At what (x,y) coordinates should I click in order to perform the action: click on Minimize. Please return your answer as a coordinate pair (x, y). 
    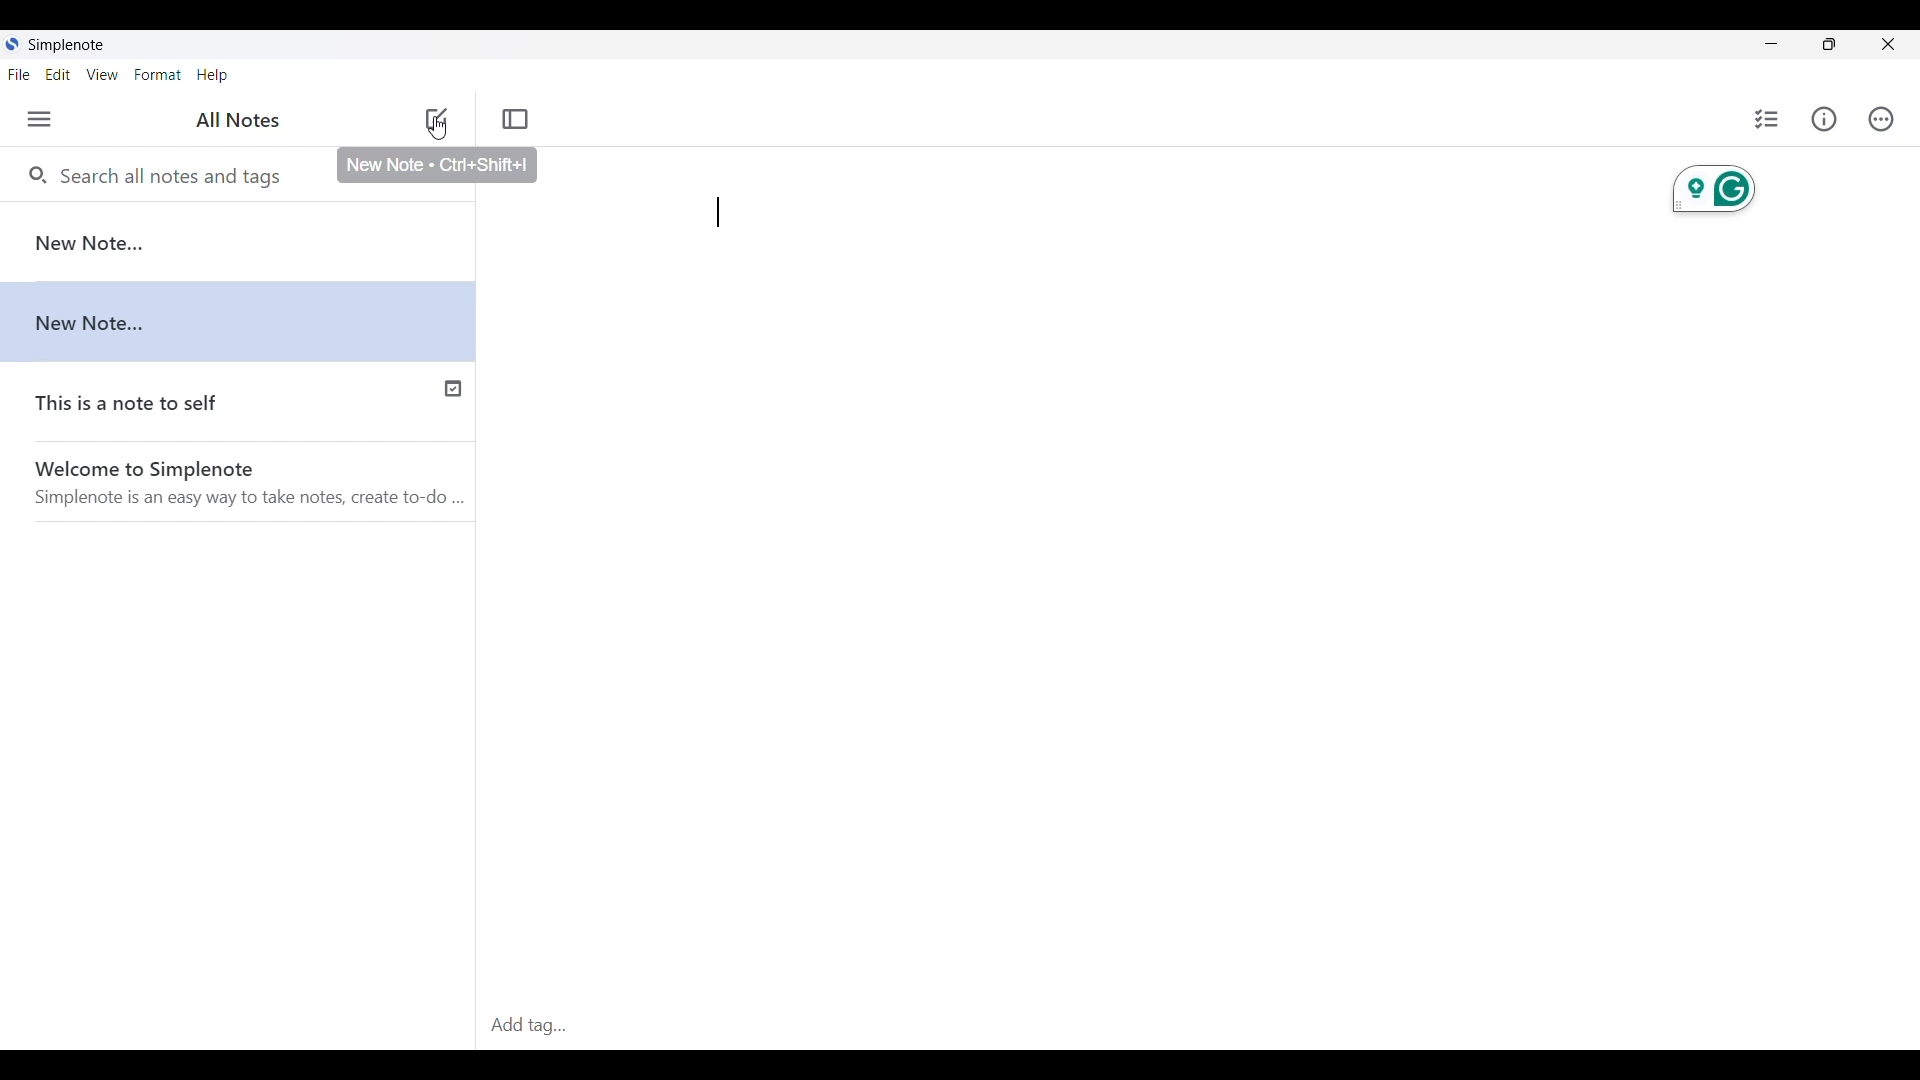
    Looking at the image, I should click on (1887, 44).